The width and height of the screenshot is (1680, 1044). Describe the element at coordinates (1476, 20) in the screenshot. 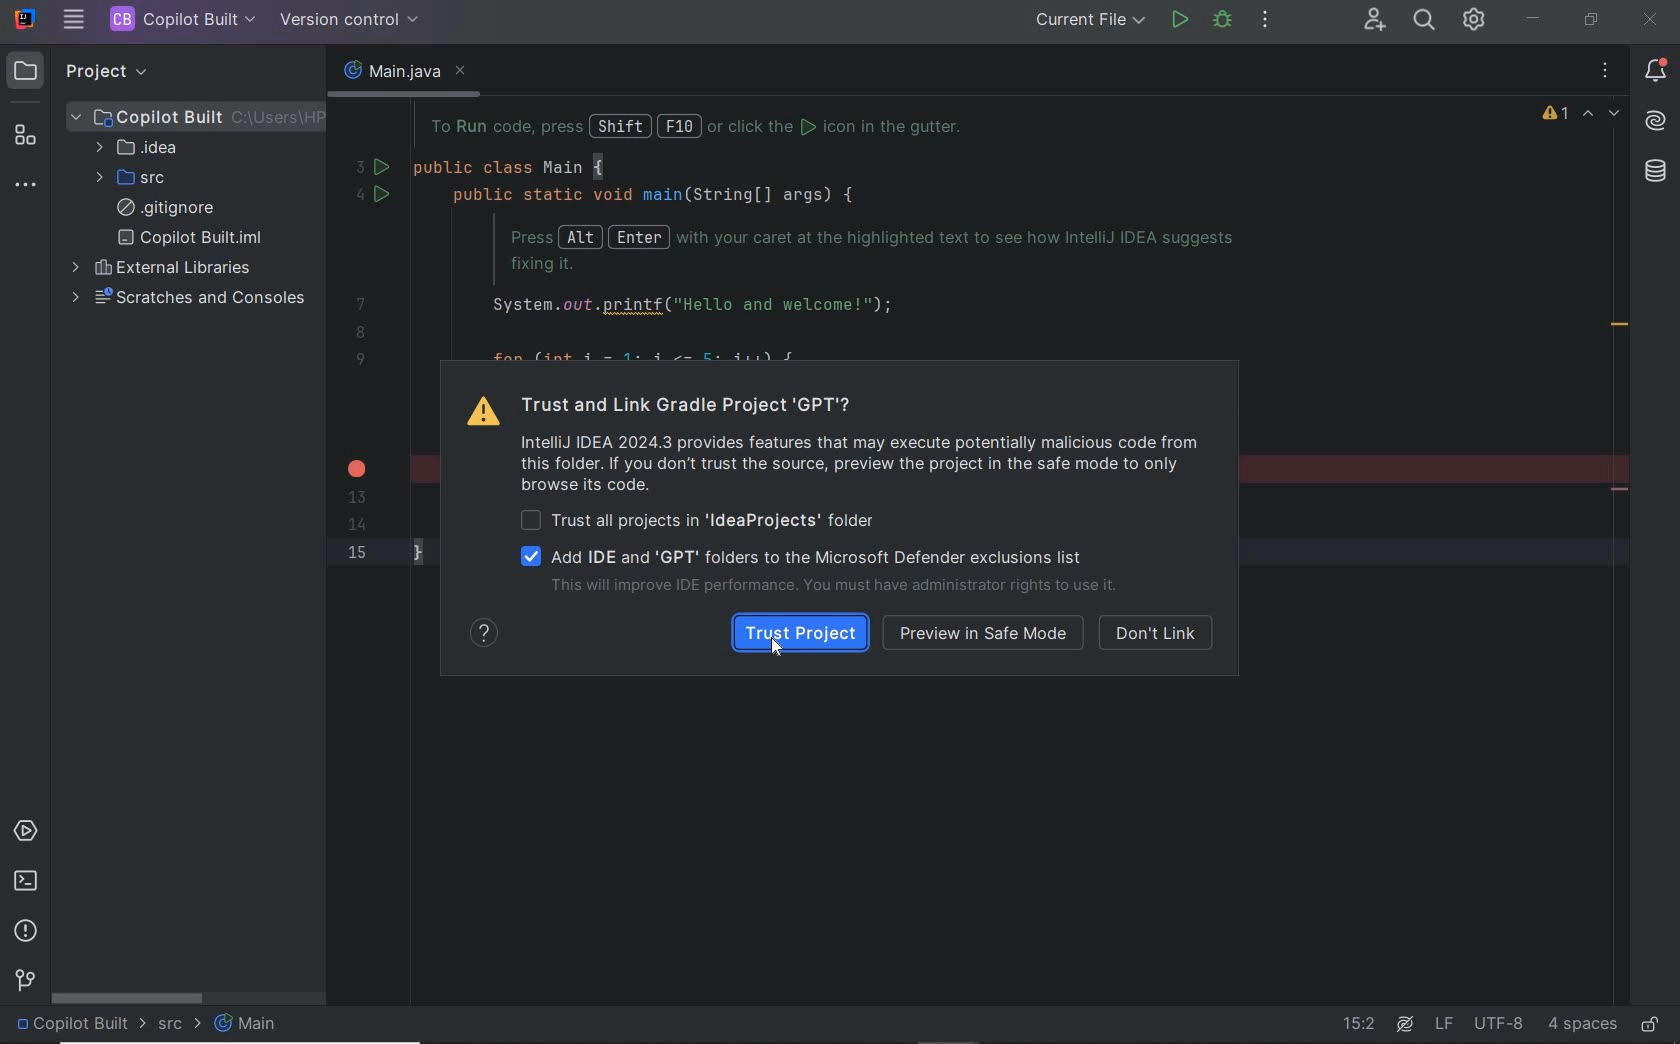

I see `IDE & PROJECT SETTINGS` at that location.